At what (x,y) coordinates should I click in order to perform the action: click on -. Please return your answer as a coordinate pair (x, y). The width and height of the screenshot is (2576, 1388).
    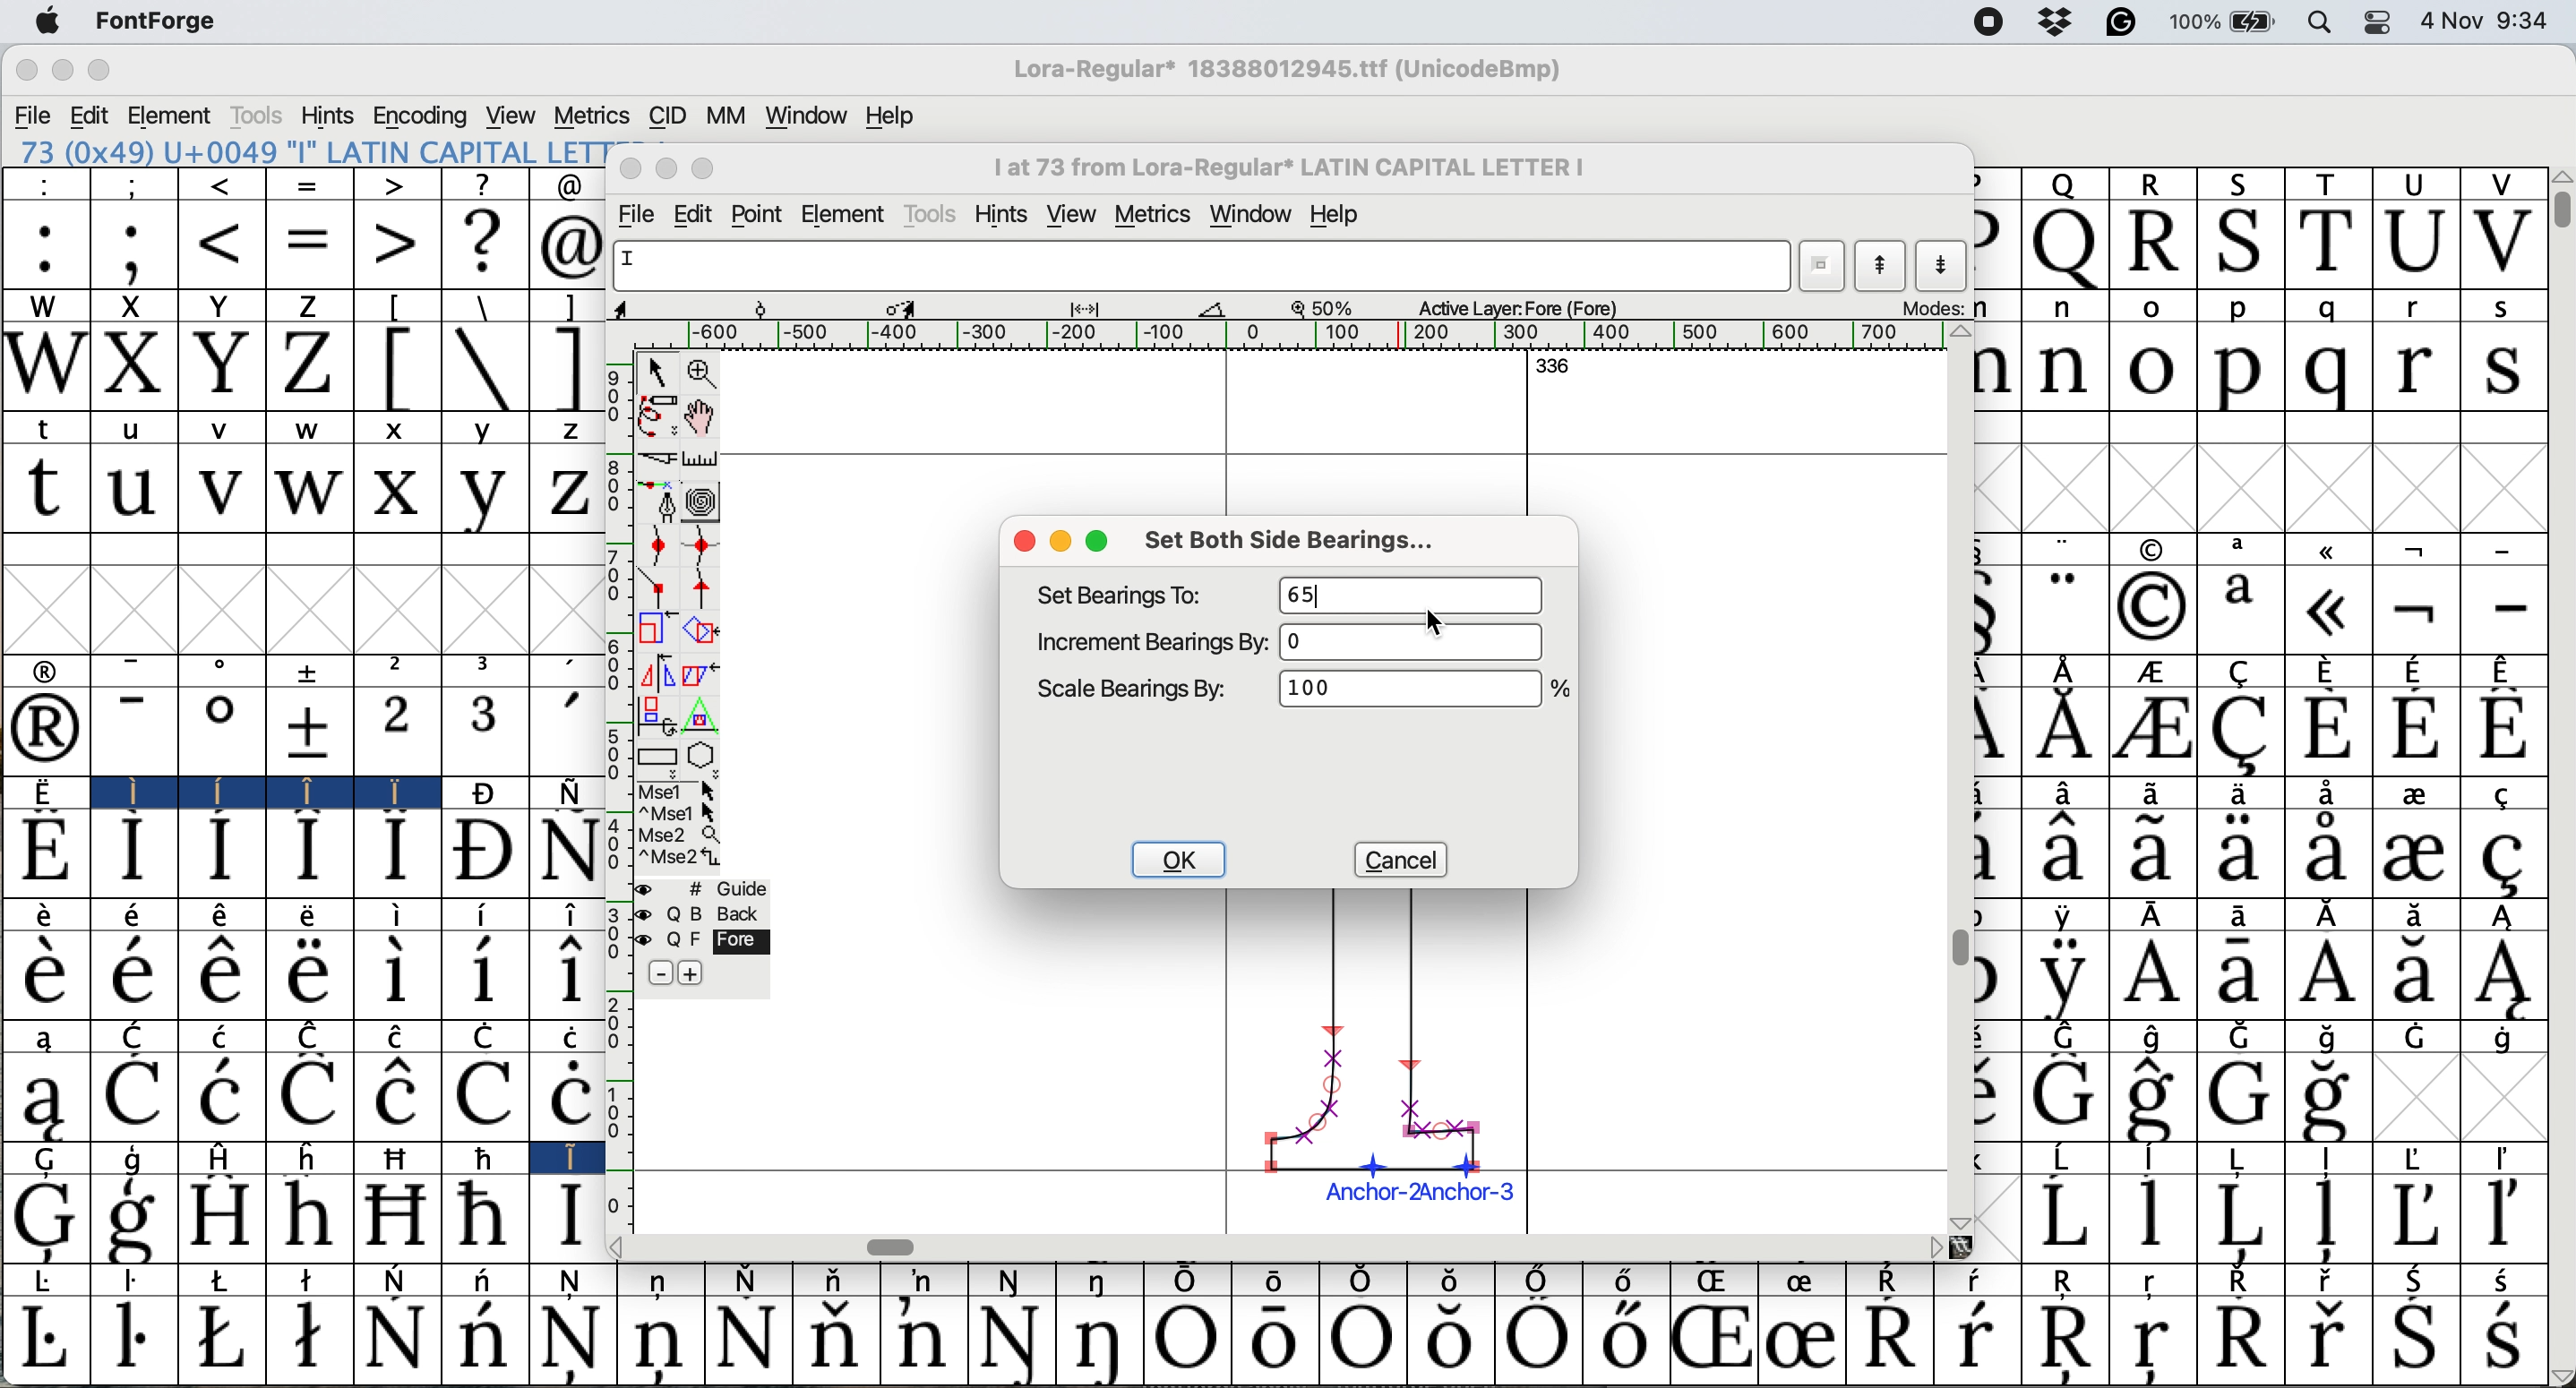
    Looking at the image, I should click on (136, 668).